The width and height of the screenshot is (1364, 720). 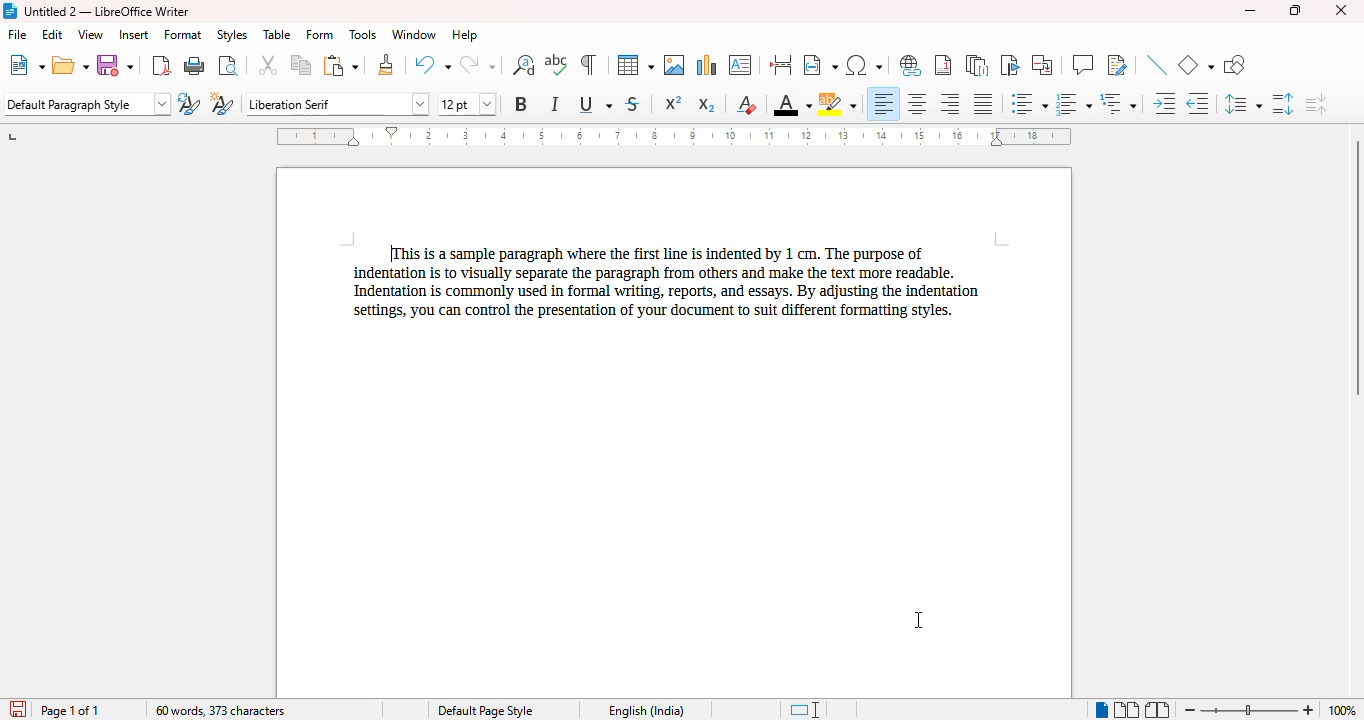 I want to click on subscript, so click(x=707, y=105).